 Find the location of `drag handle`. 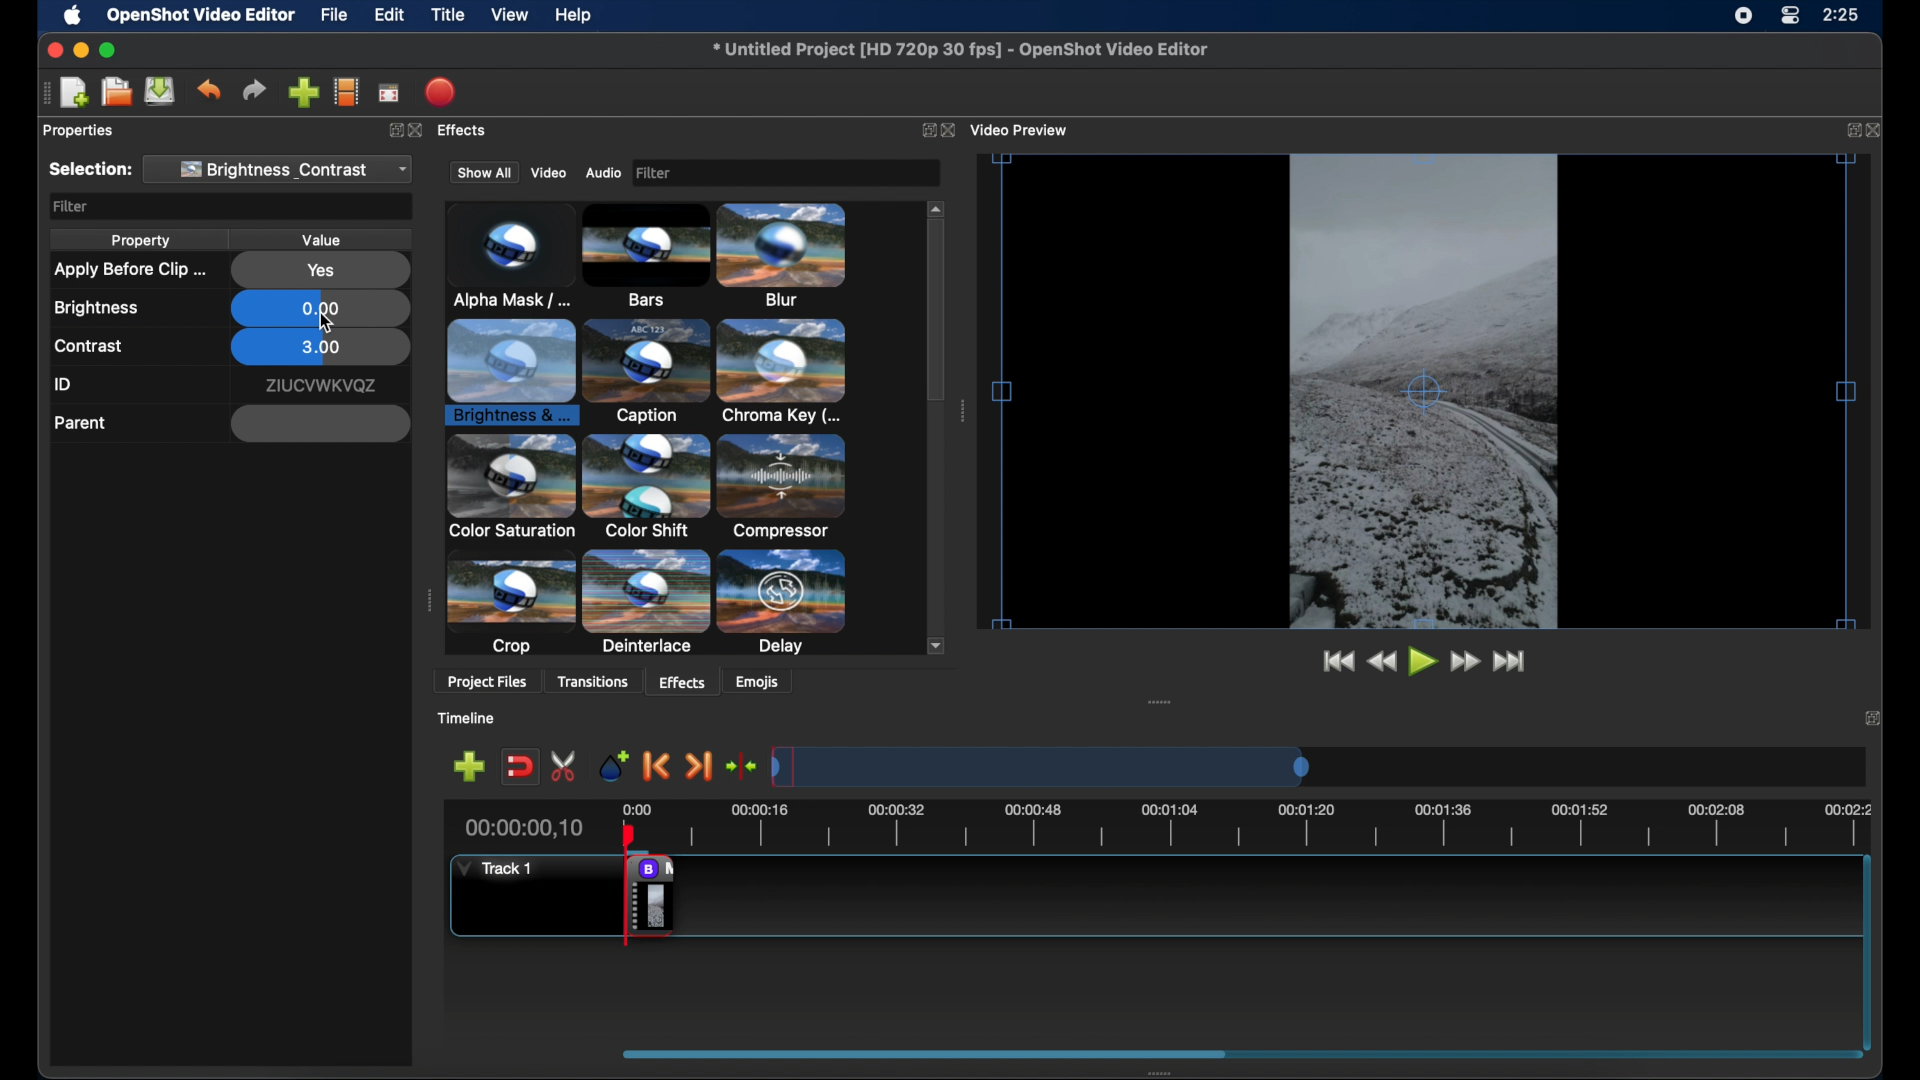

drag handle is located at coordinates (962, 409).